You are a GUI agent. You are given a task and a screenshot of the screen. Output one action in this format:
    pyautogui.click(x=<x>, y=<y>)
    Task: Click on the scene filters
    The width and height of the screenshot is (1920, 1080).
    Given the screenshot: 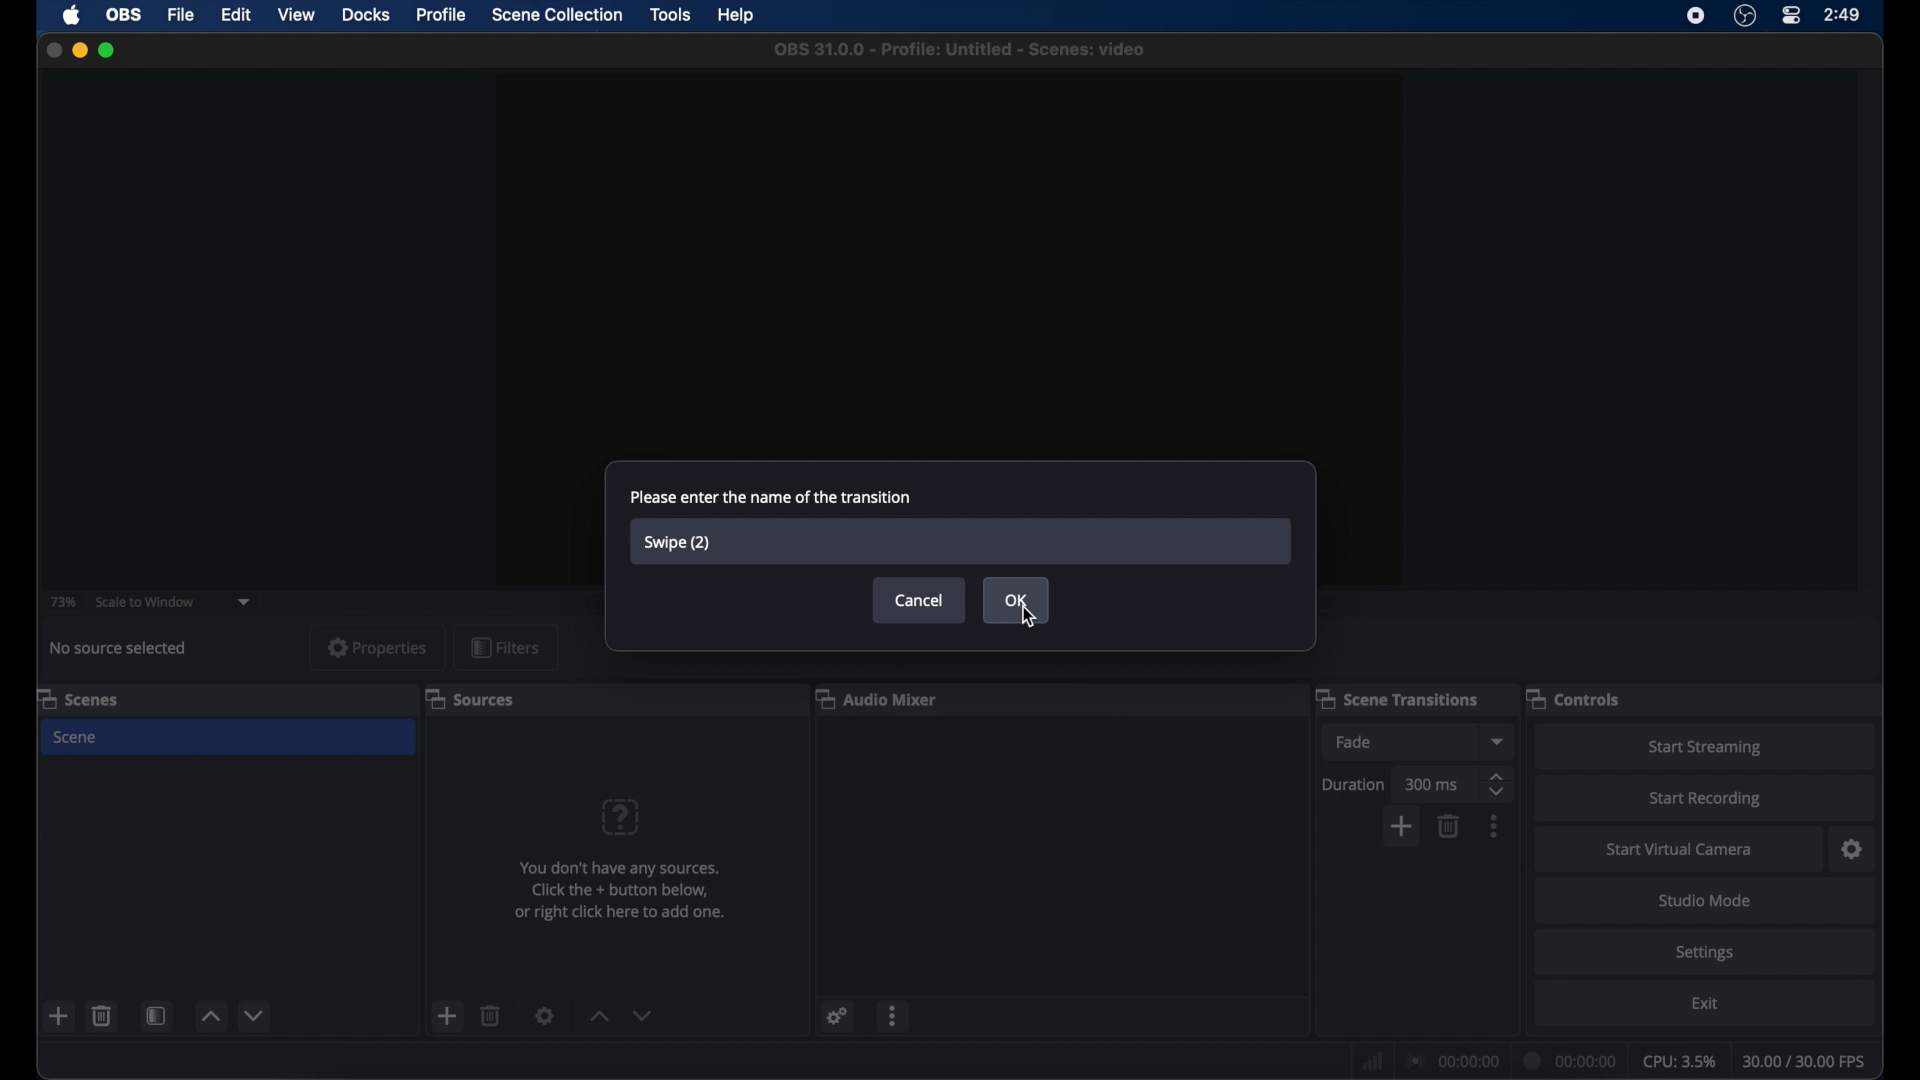 What is the action you would take?
    pyautogui.click(x=156, y=1017)
    